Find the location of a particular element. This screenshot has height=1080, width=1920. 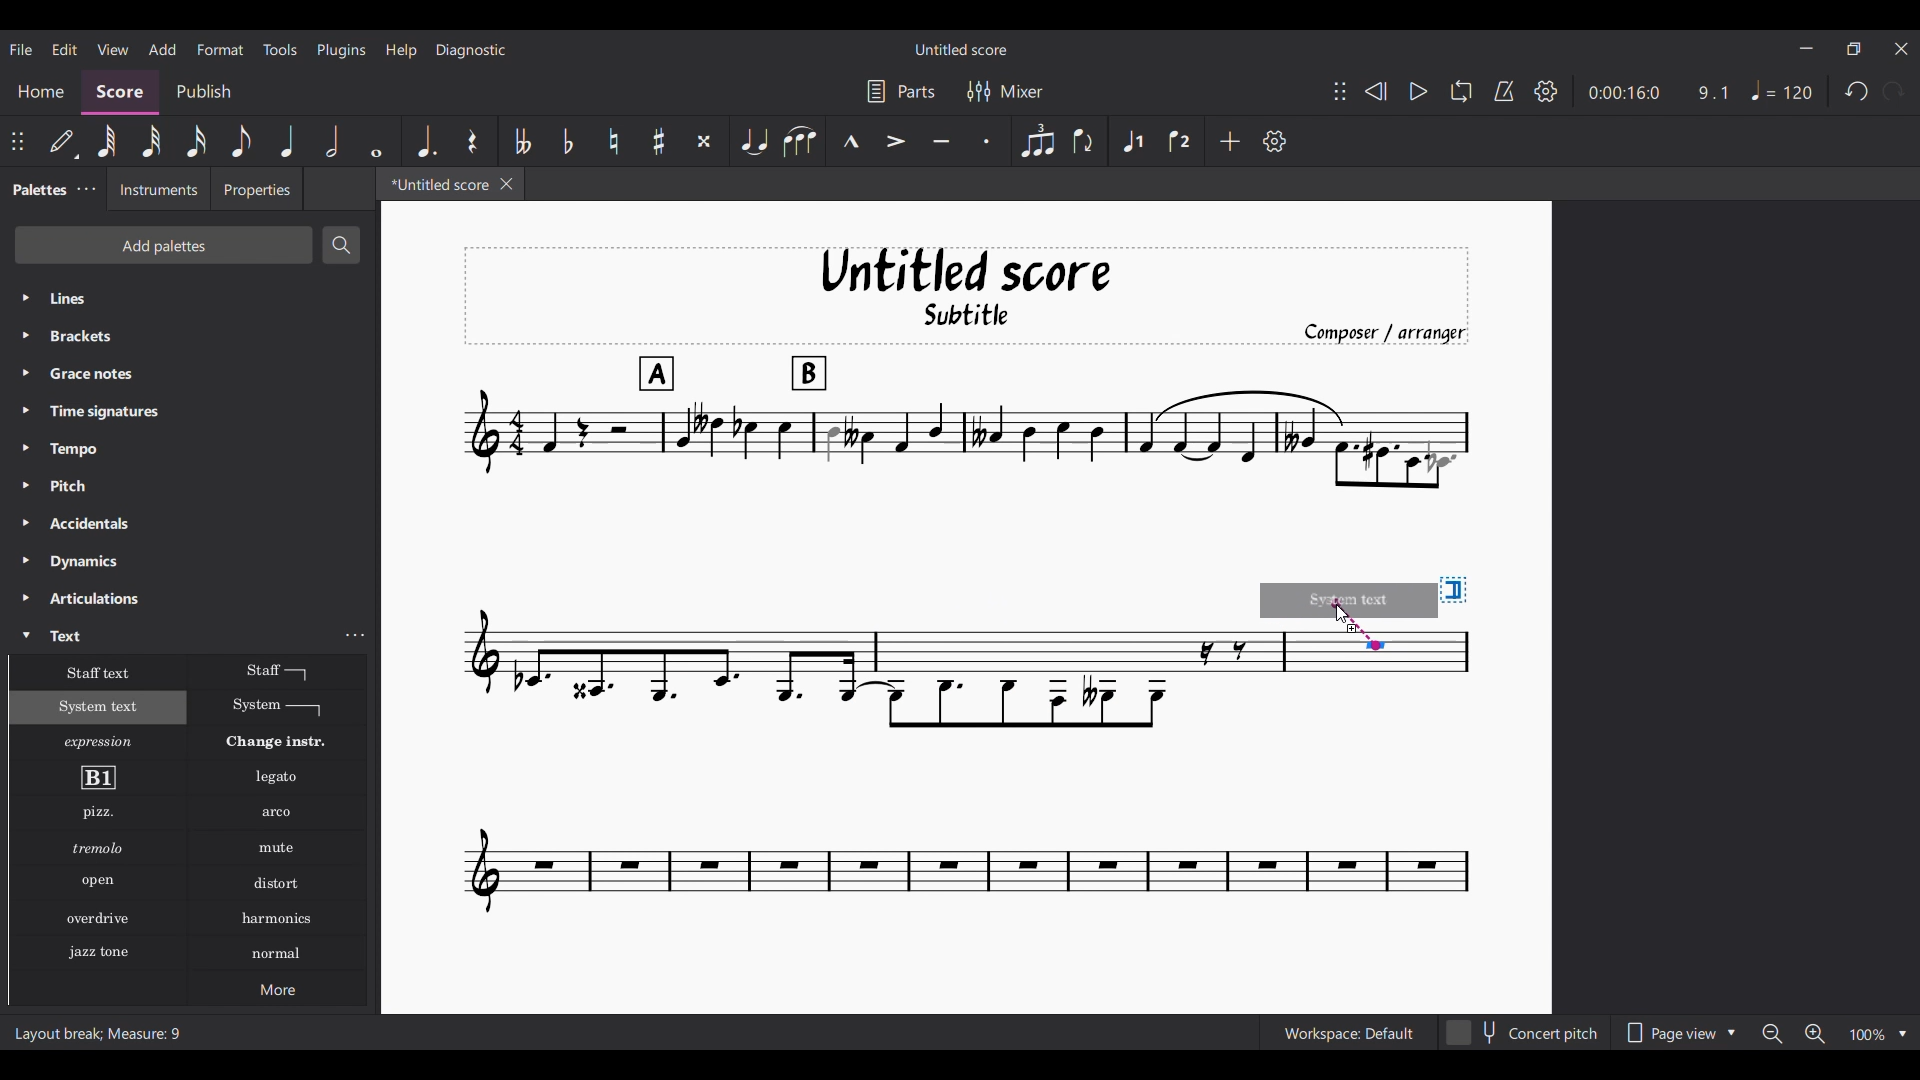

Accidentals is located at coordinates (189, 523).